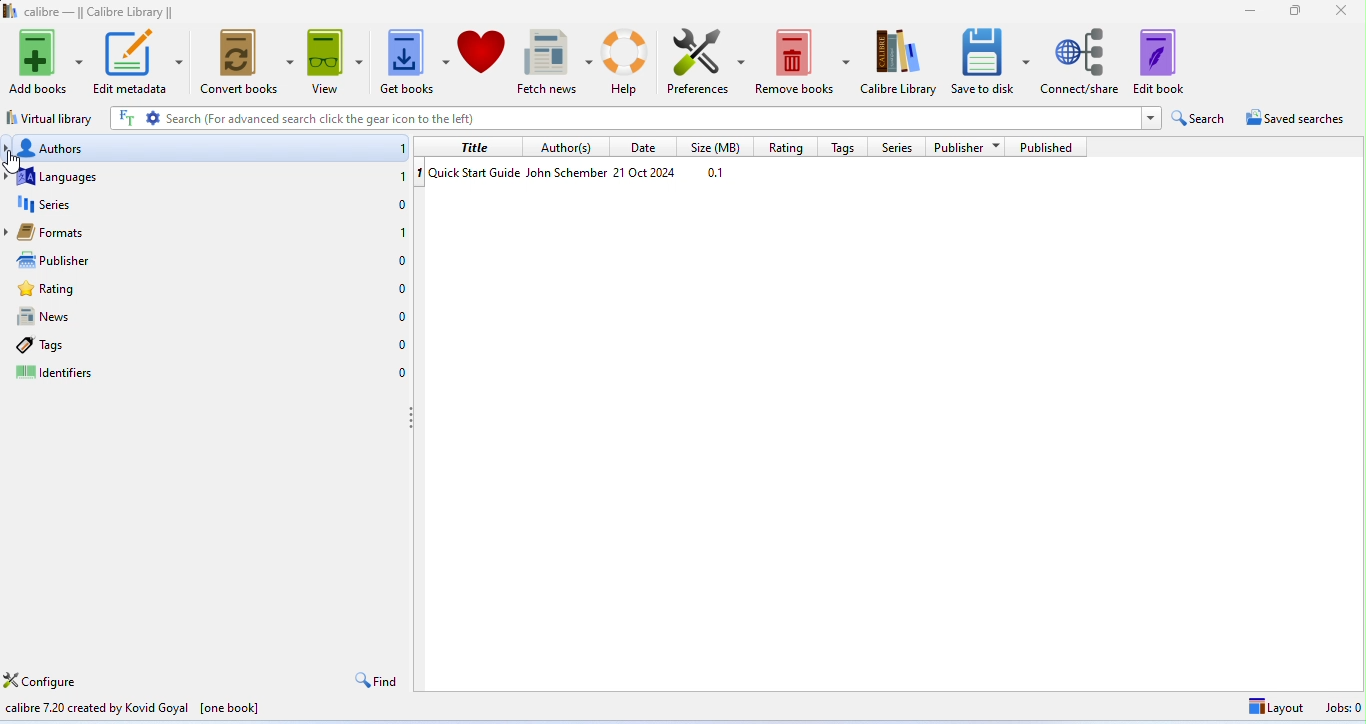 The image size is (1366, 724). Describe the element at coordinates (849, 149) in the screenshot. I see `tags` at that location.